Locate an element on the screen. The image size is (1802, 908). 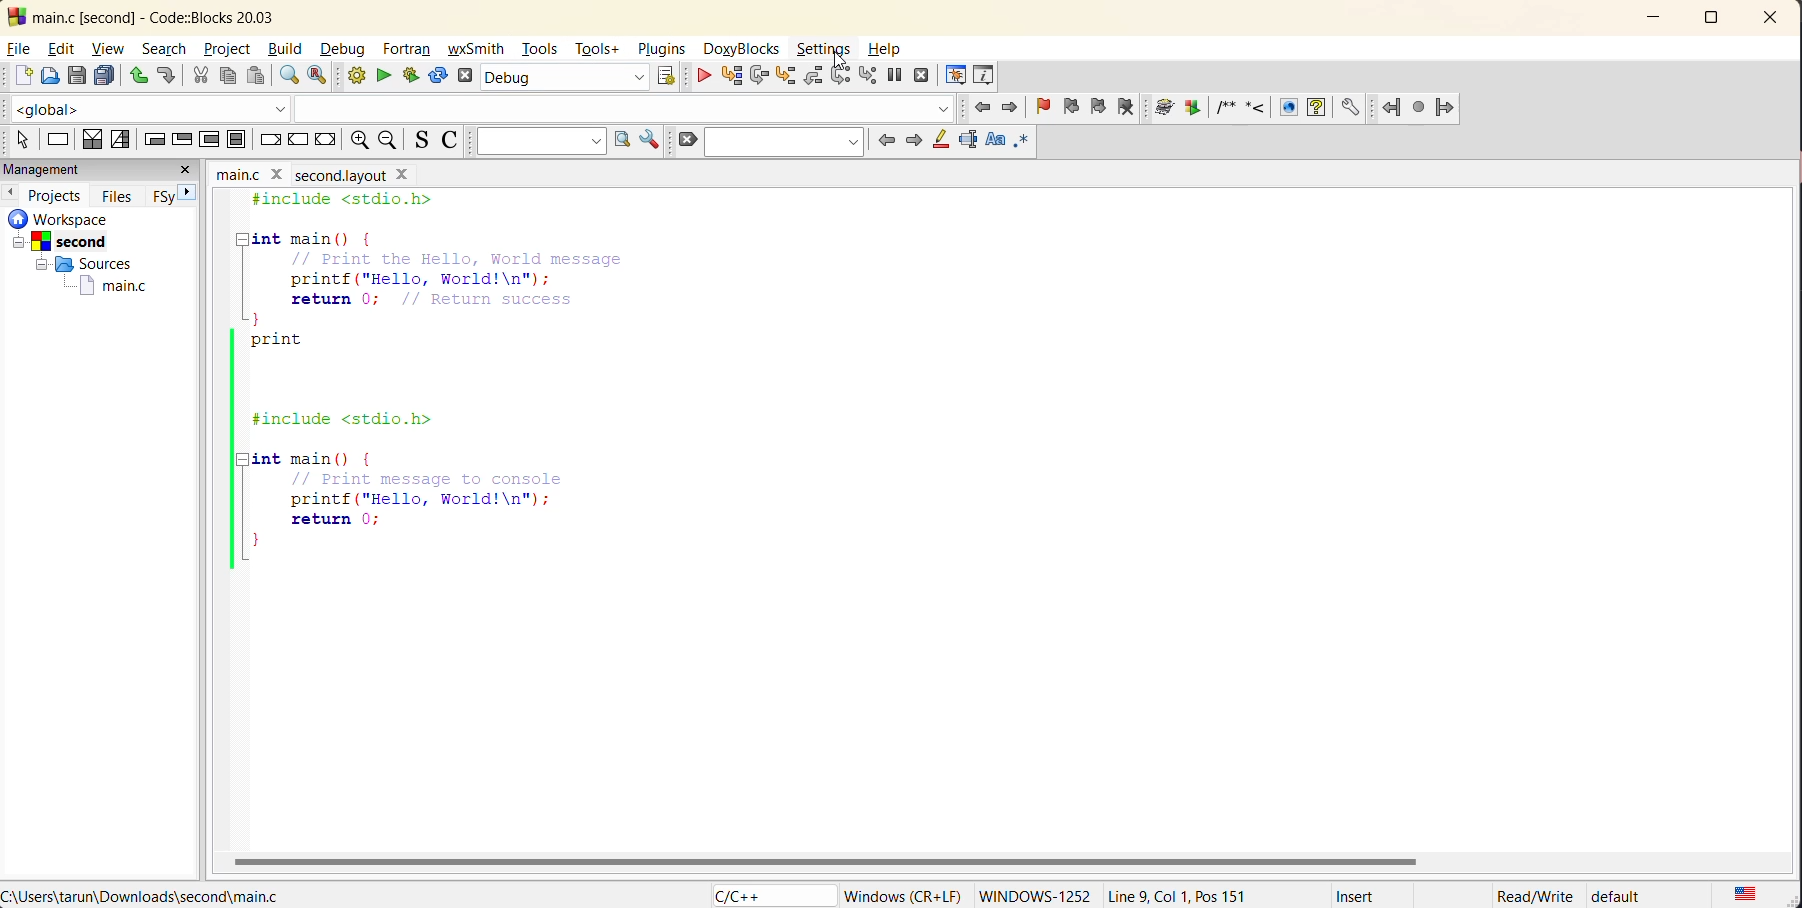
last jump is located at coordinates (1418, 108).